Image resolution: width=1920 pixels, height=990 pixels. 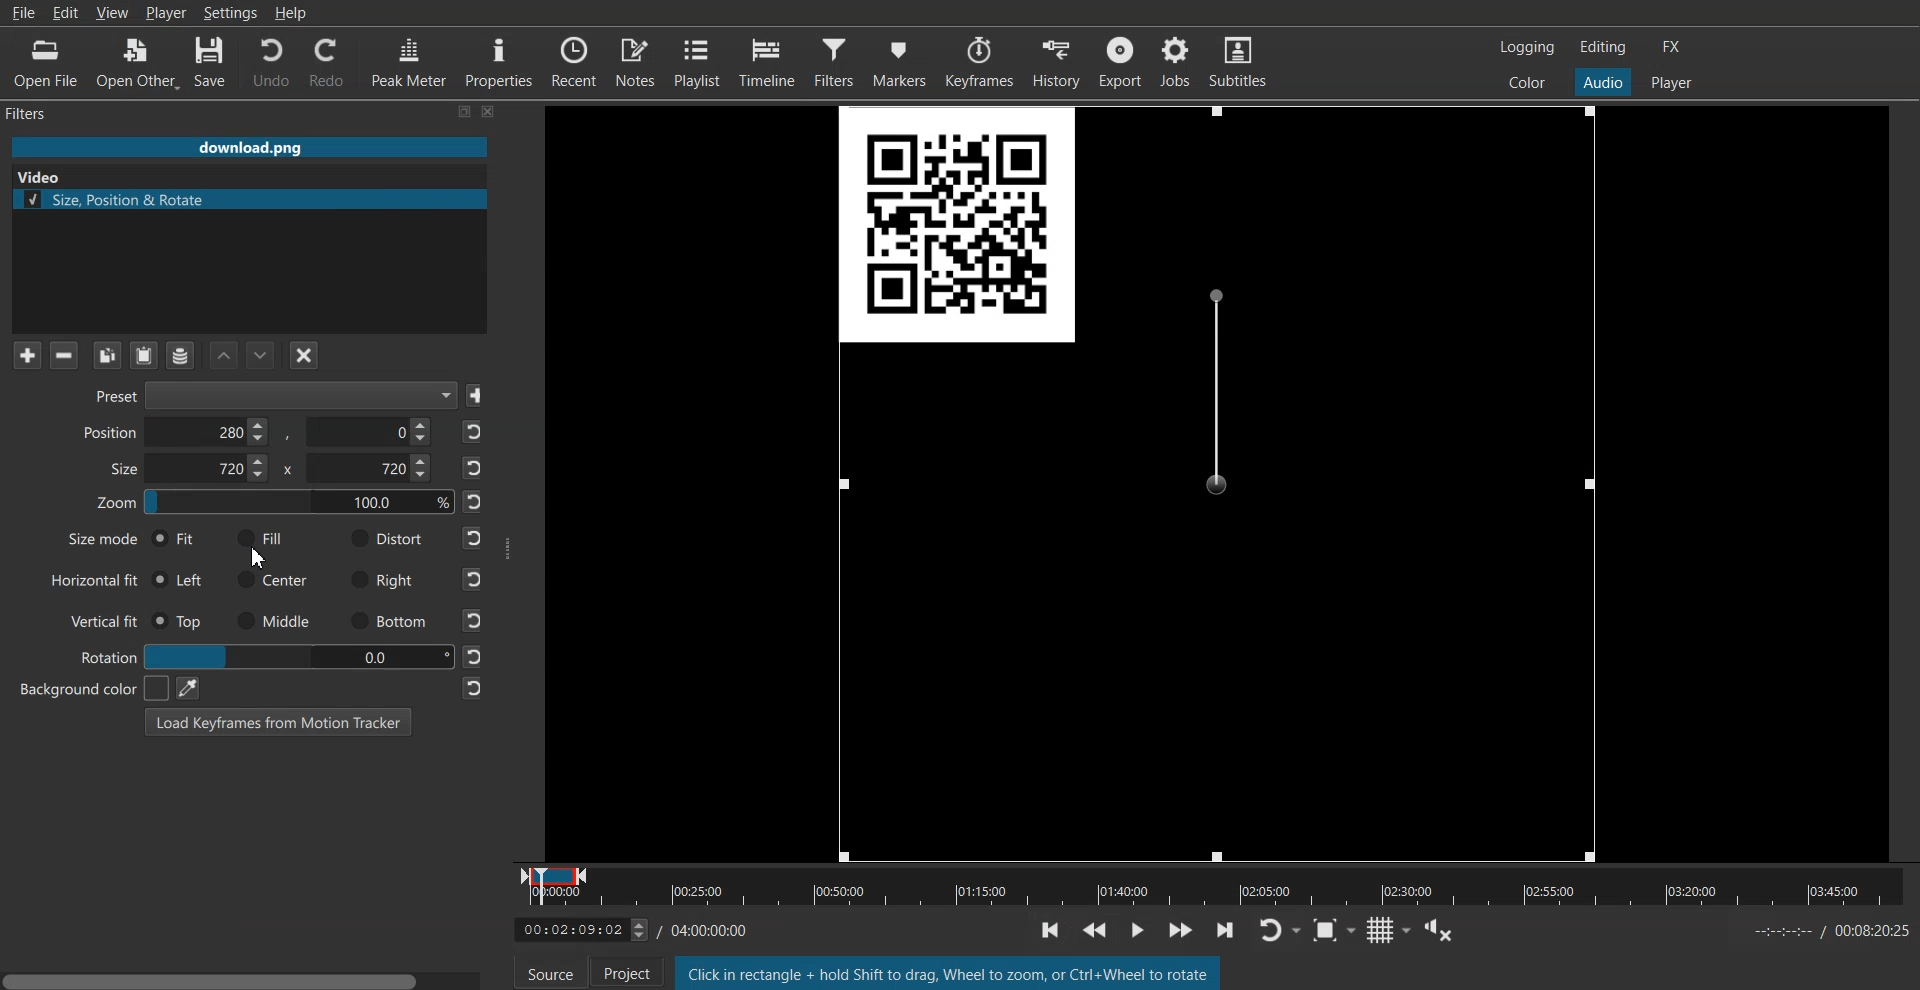 What do you see at coordinates (1672, 47) in the screenshot?
I see `Switch to the effect layout` at bounding box center [1672, 47].